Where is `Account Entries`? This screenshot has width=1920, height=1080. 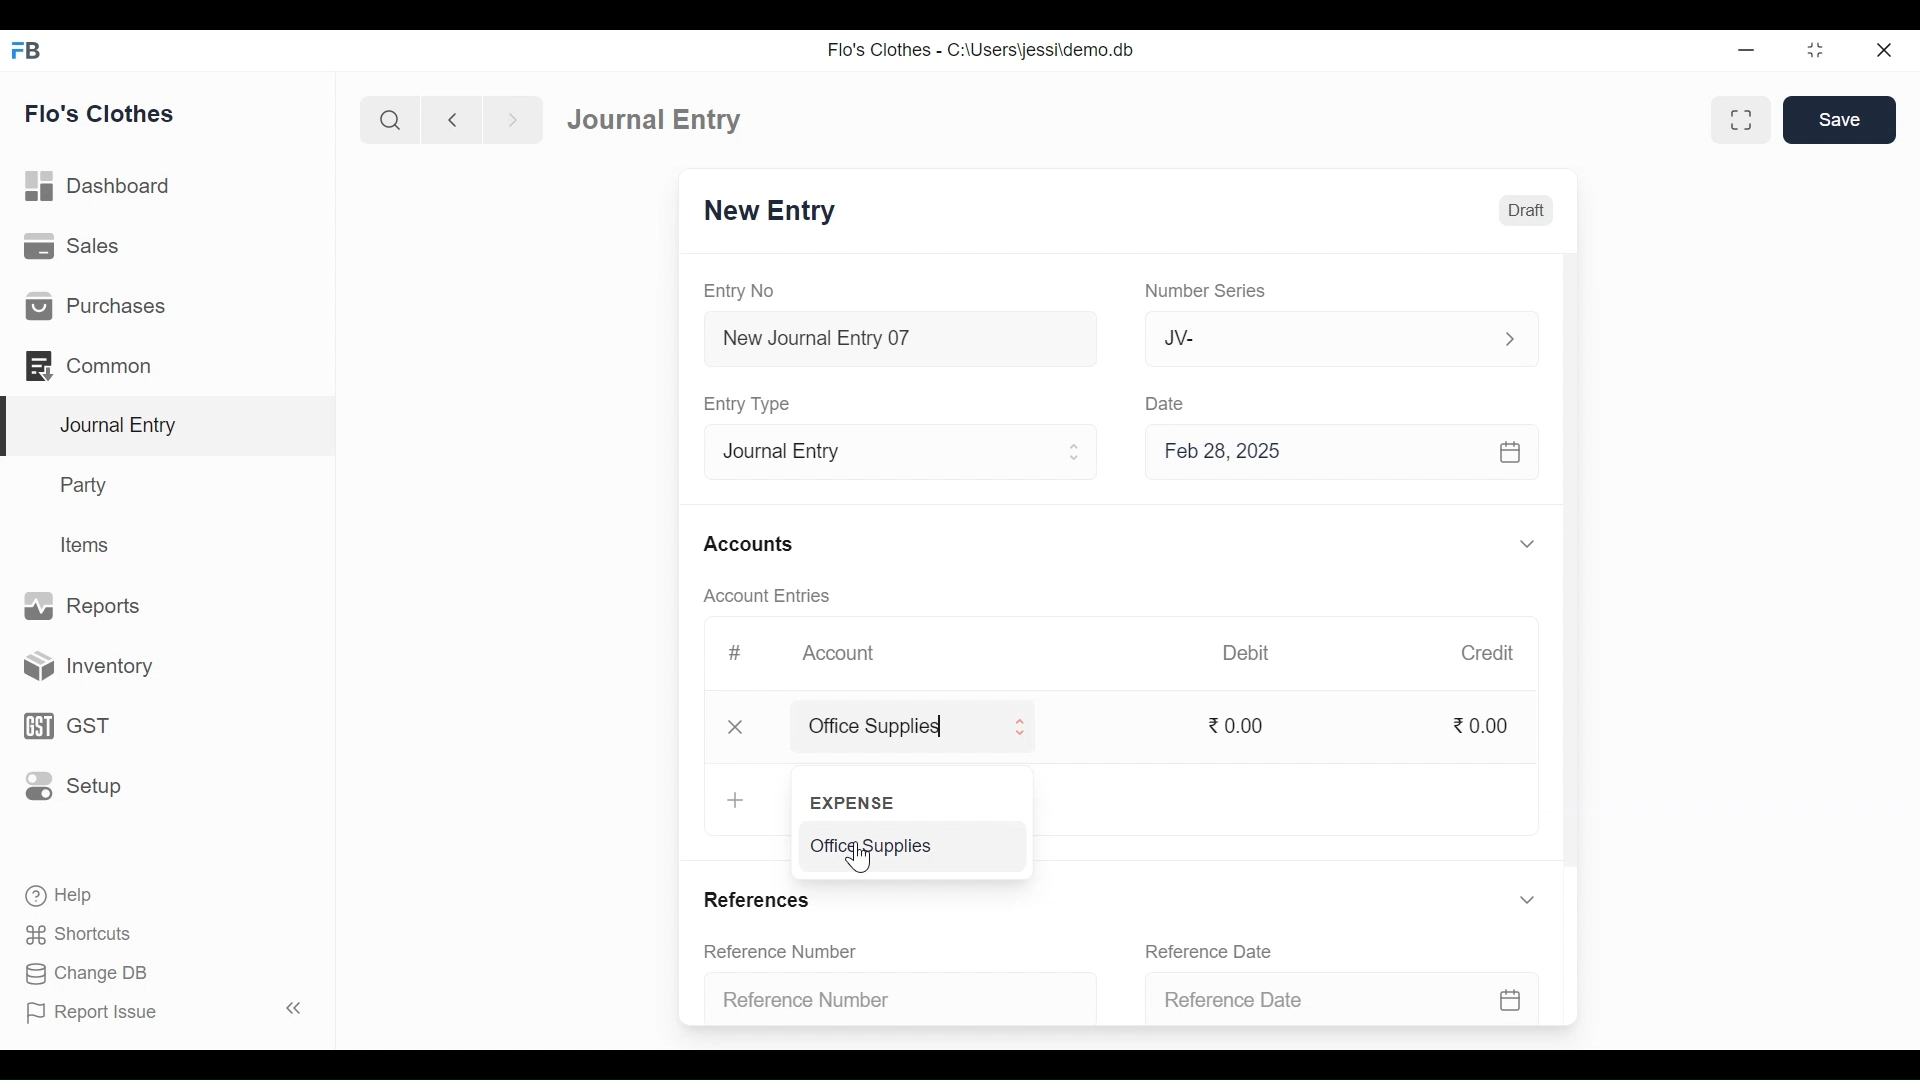 Account Entries is located at coordinates (766, 595).